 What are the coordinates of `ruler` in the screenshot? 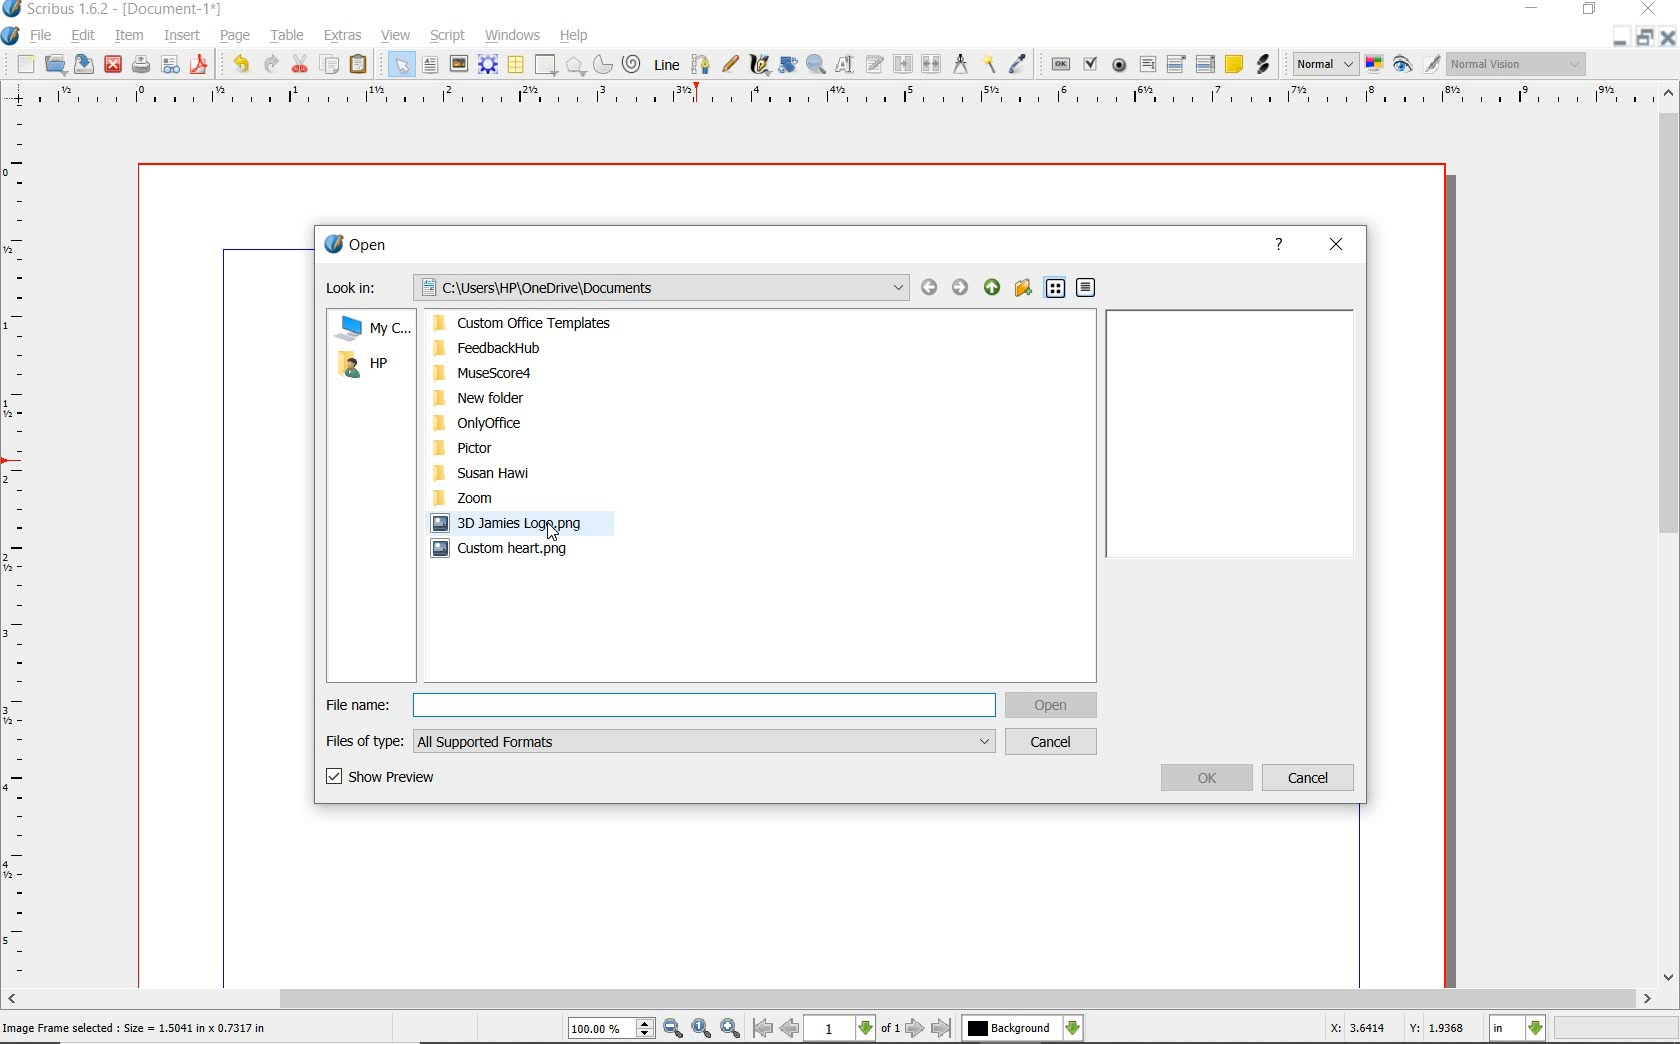 It's located at (849, 96).